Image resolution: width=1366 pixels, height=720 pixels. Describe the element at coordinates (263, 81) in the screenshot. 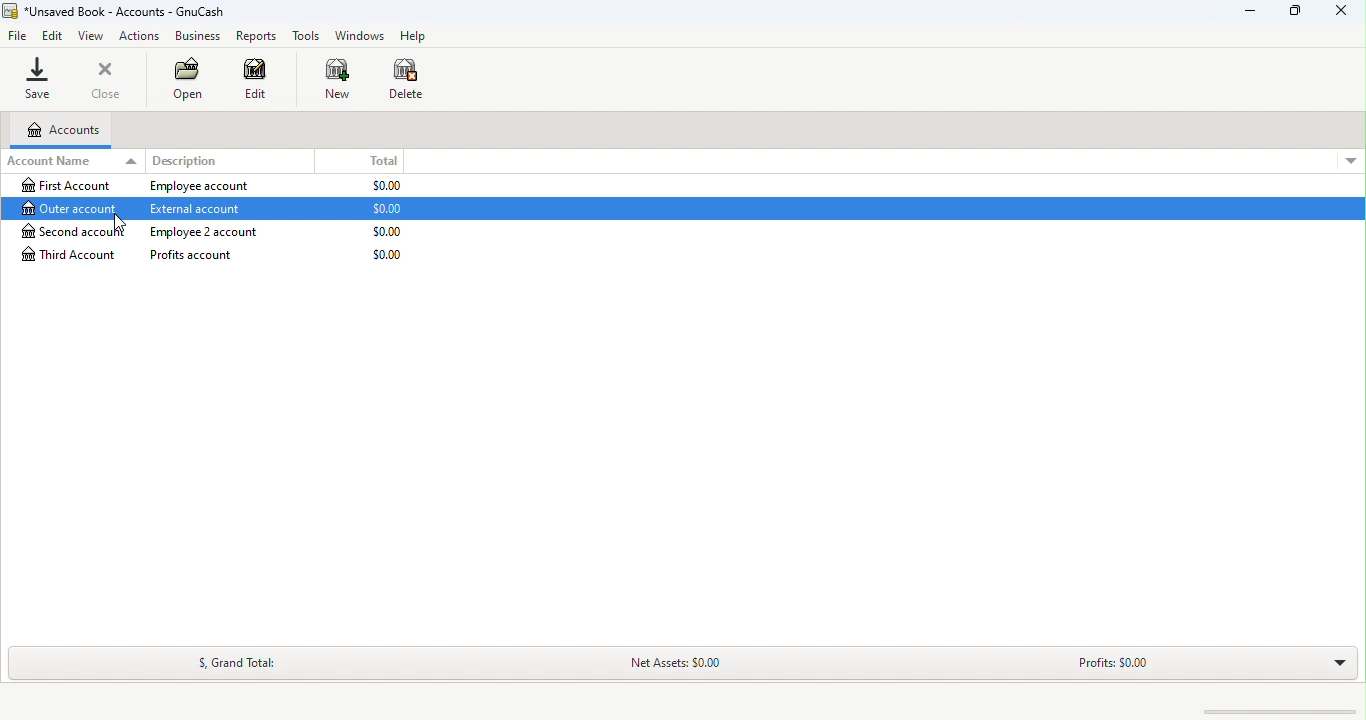

I see `Edit` at that location.